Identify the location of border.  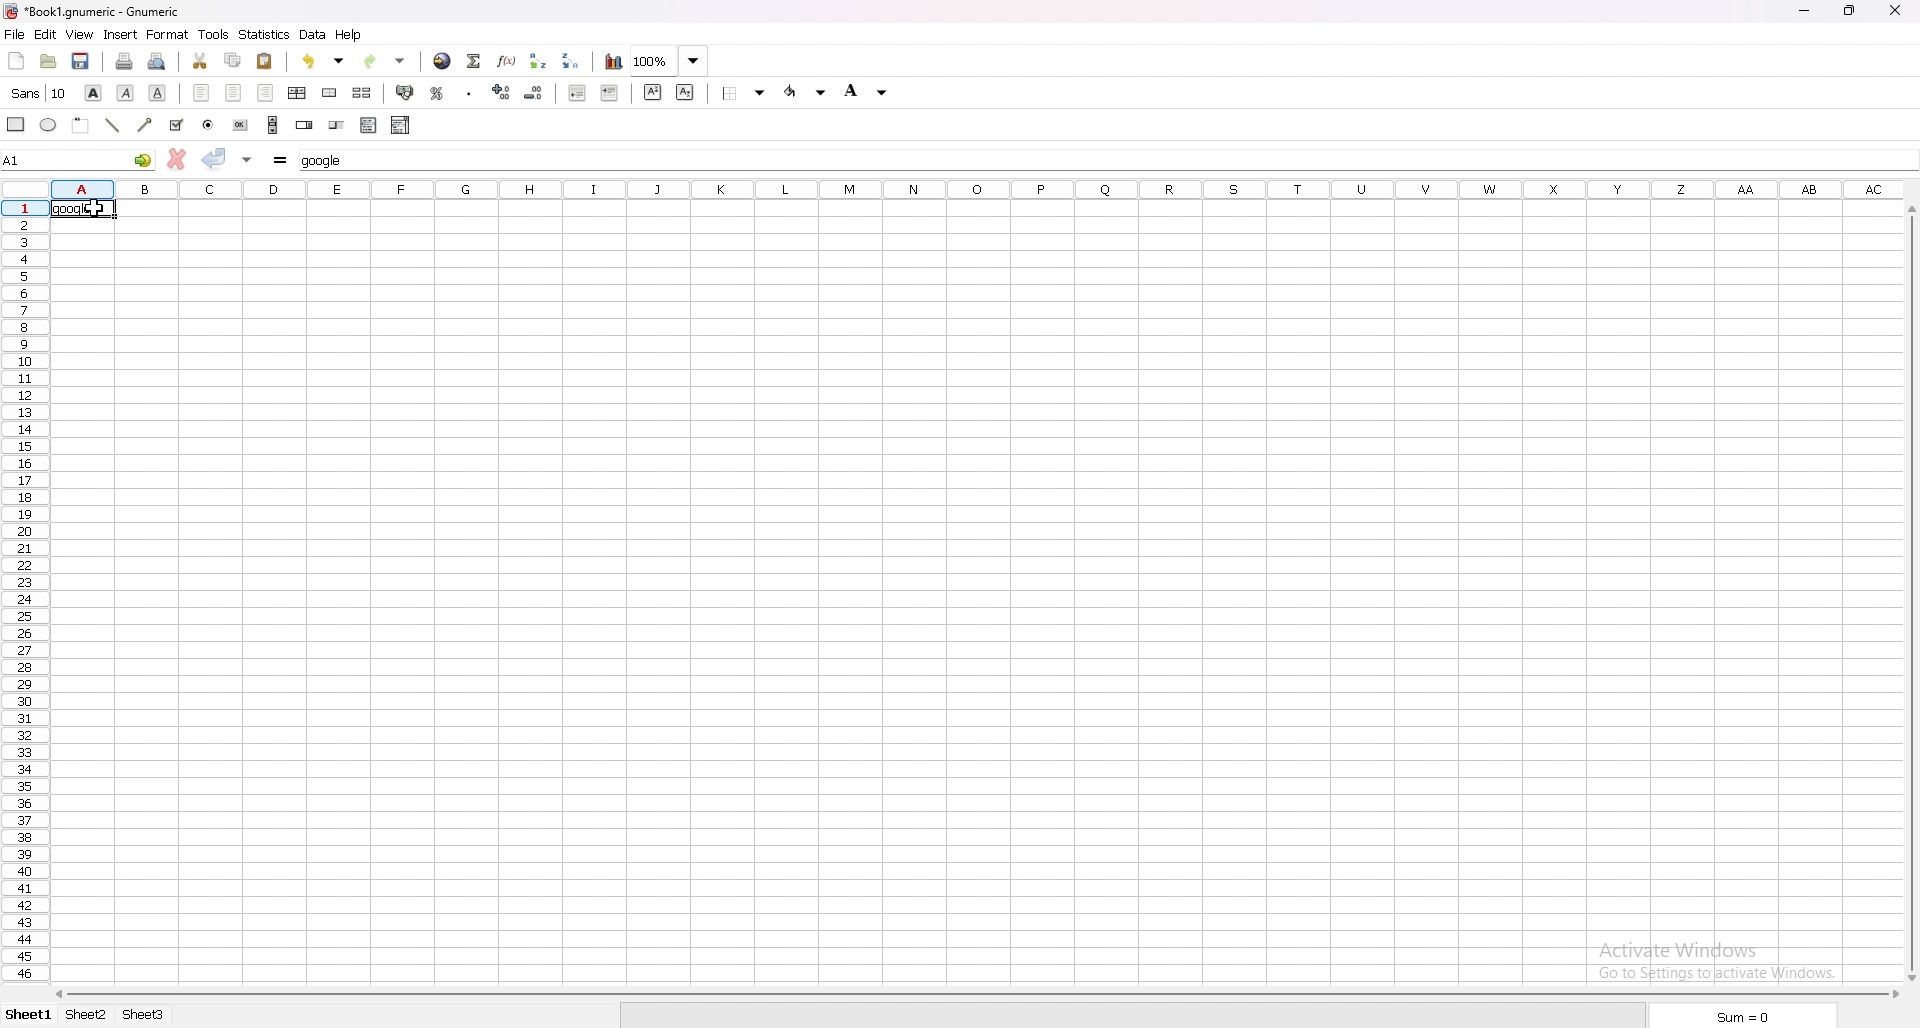
(743, 93).